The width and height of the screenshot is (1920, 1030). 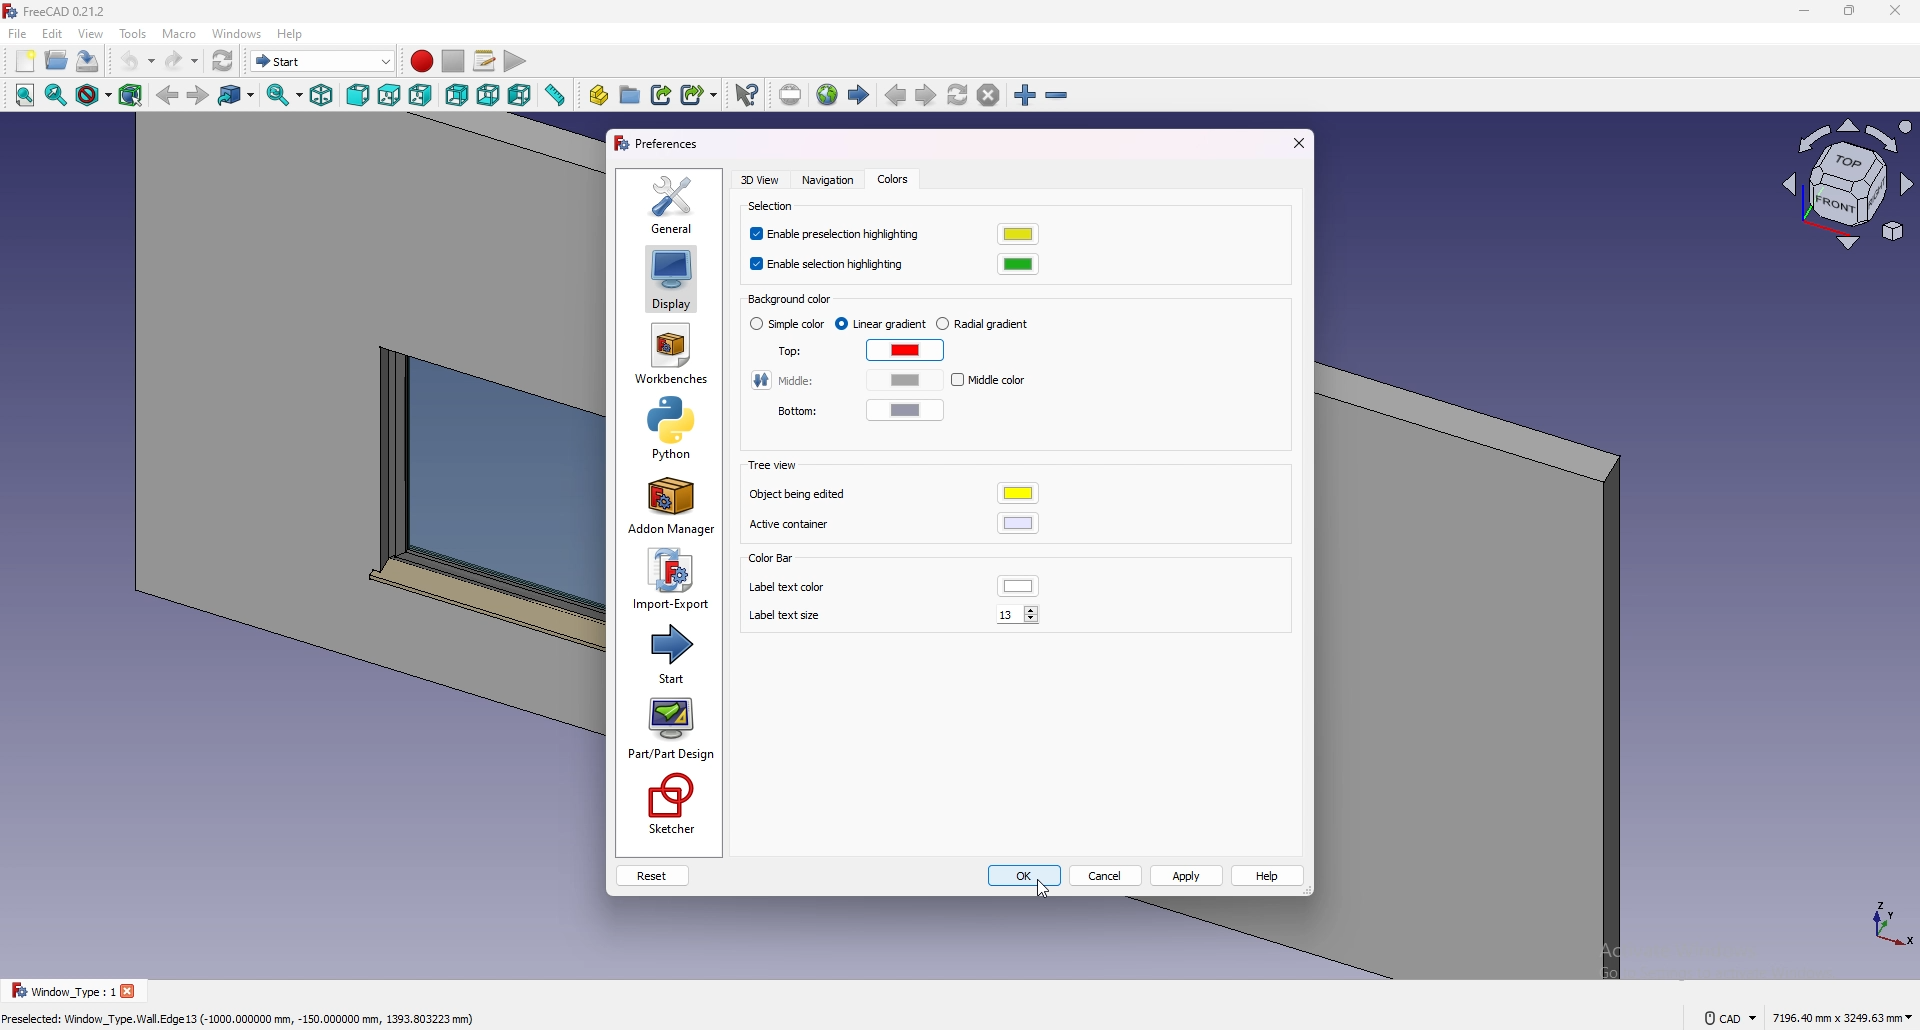 What do you see at coordinates (906, 351) in the screenshot?
I see `top color` at bounding box center [906, 351].